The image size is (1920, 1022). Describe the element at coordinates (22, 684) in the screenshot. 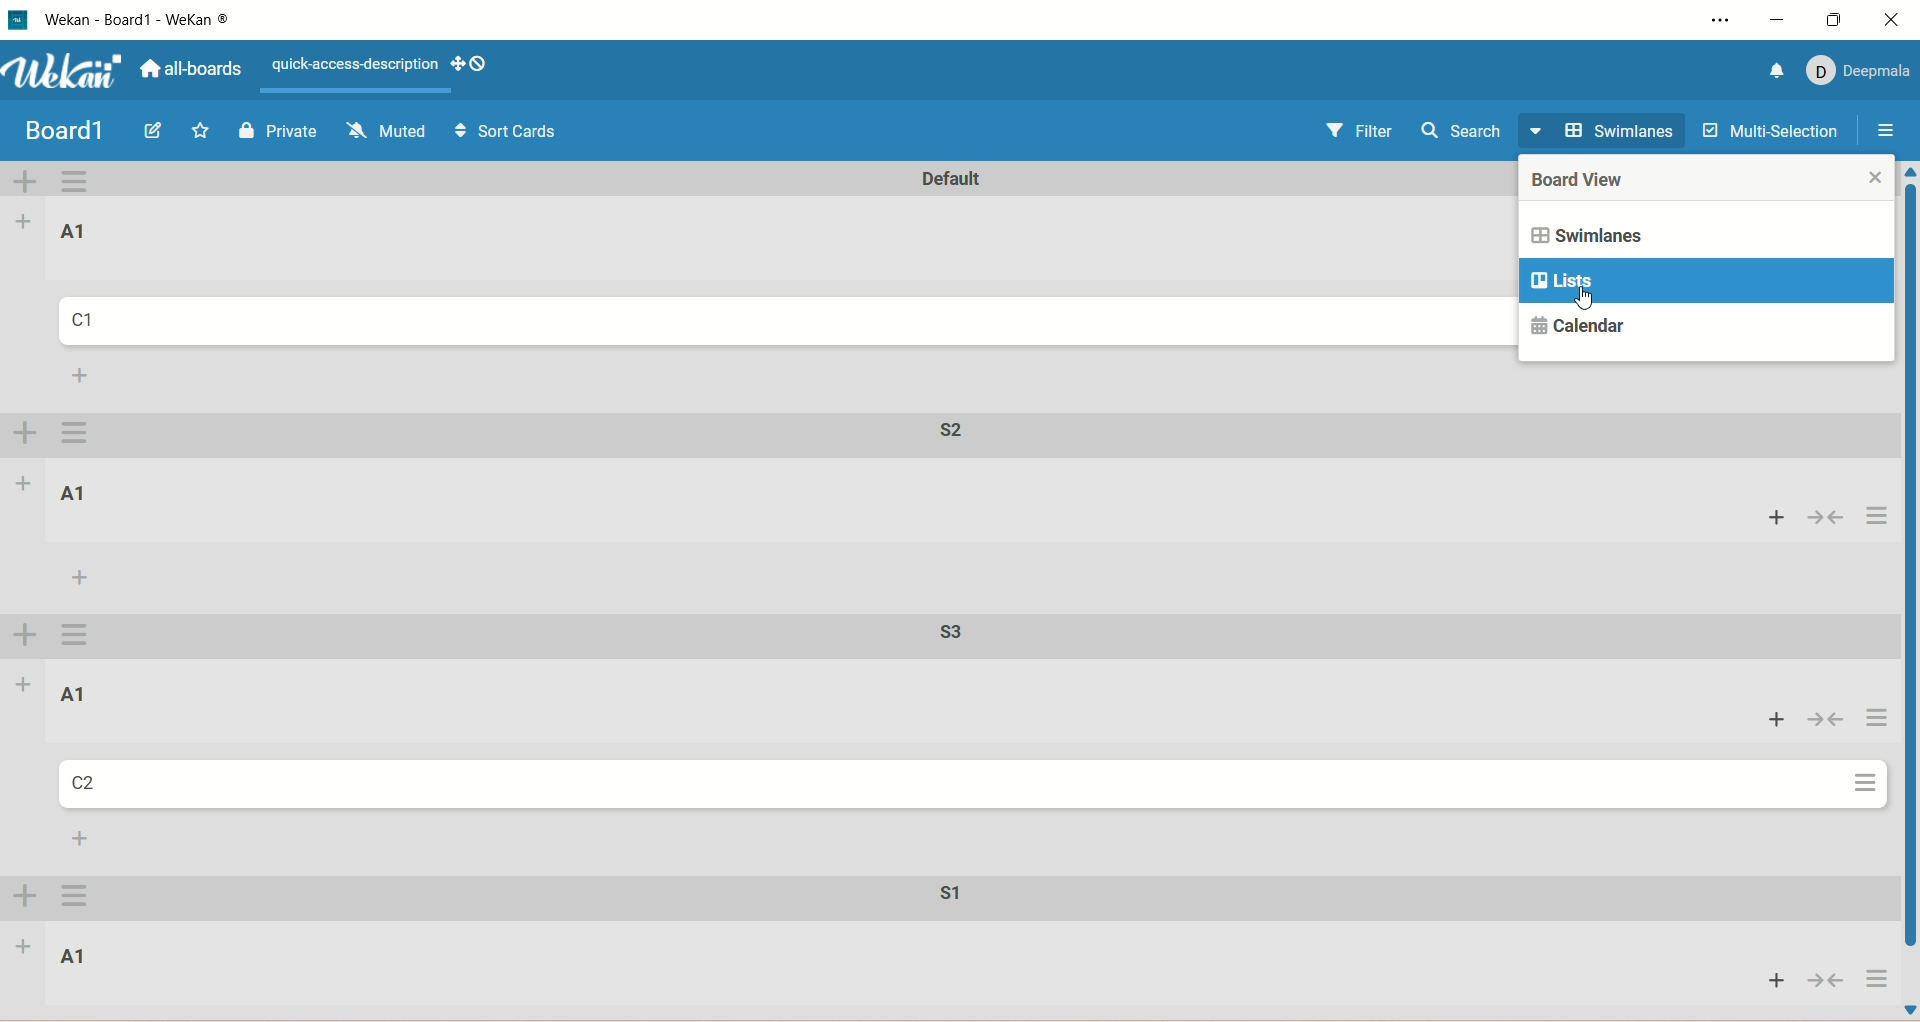

I see `add` at that location.